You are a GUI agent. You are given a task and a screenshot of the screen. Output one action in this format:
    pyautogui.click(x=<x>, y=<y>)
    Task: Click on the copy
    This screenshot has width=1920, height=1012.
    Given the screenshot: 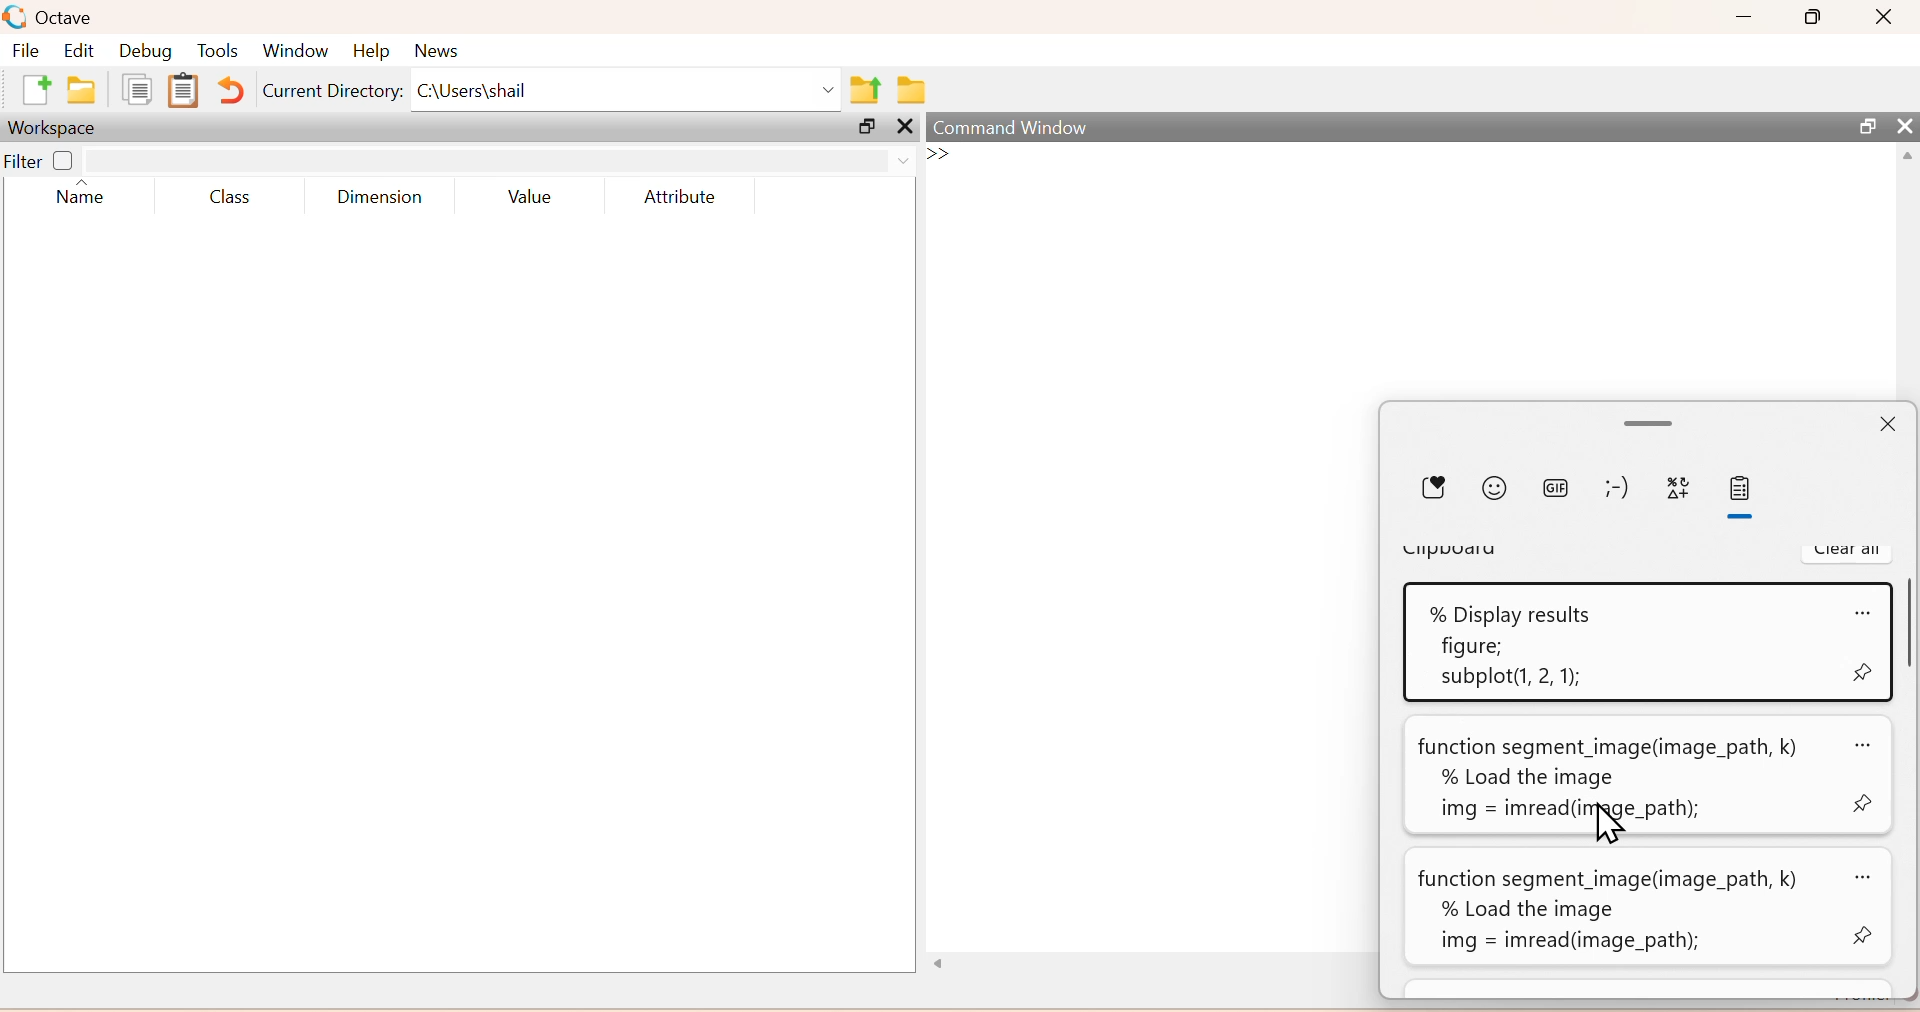 What is the action you would take?
    pyautogui.click(x=137, y=89)
    